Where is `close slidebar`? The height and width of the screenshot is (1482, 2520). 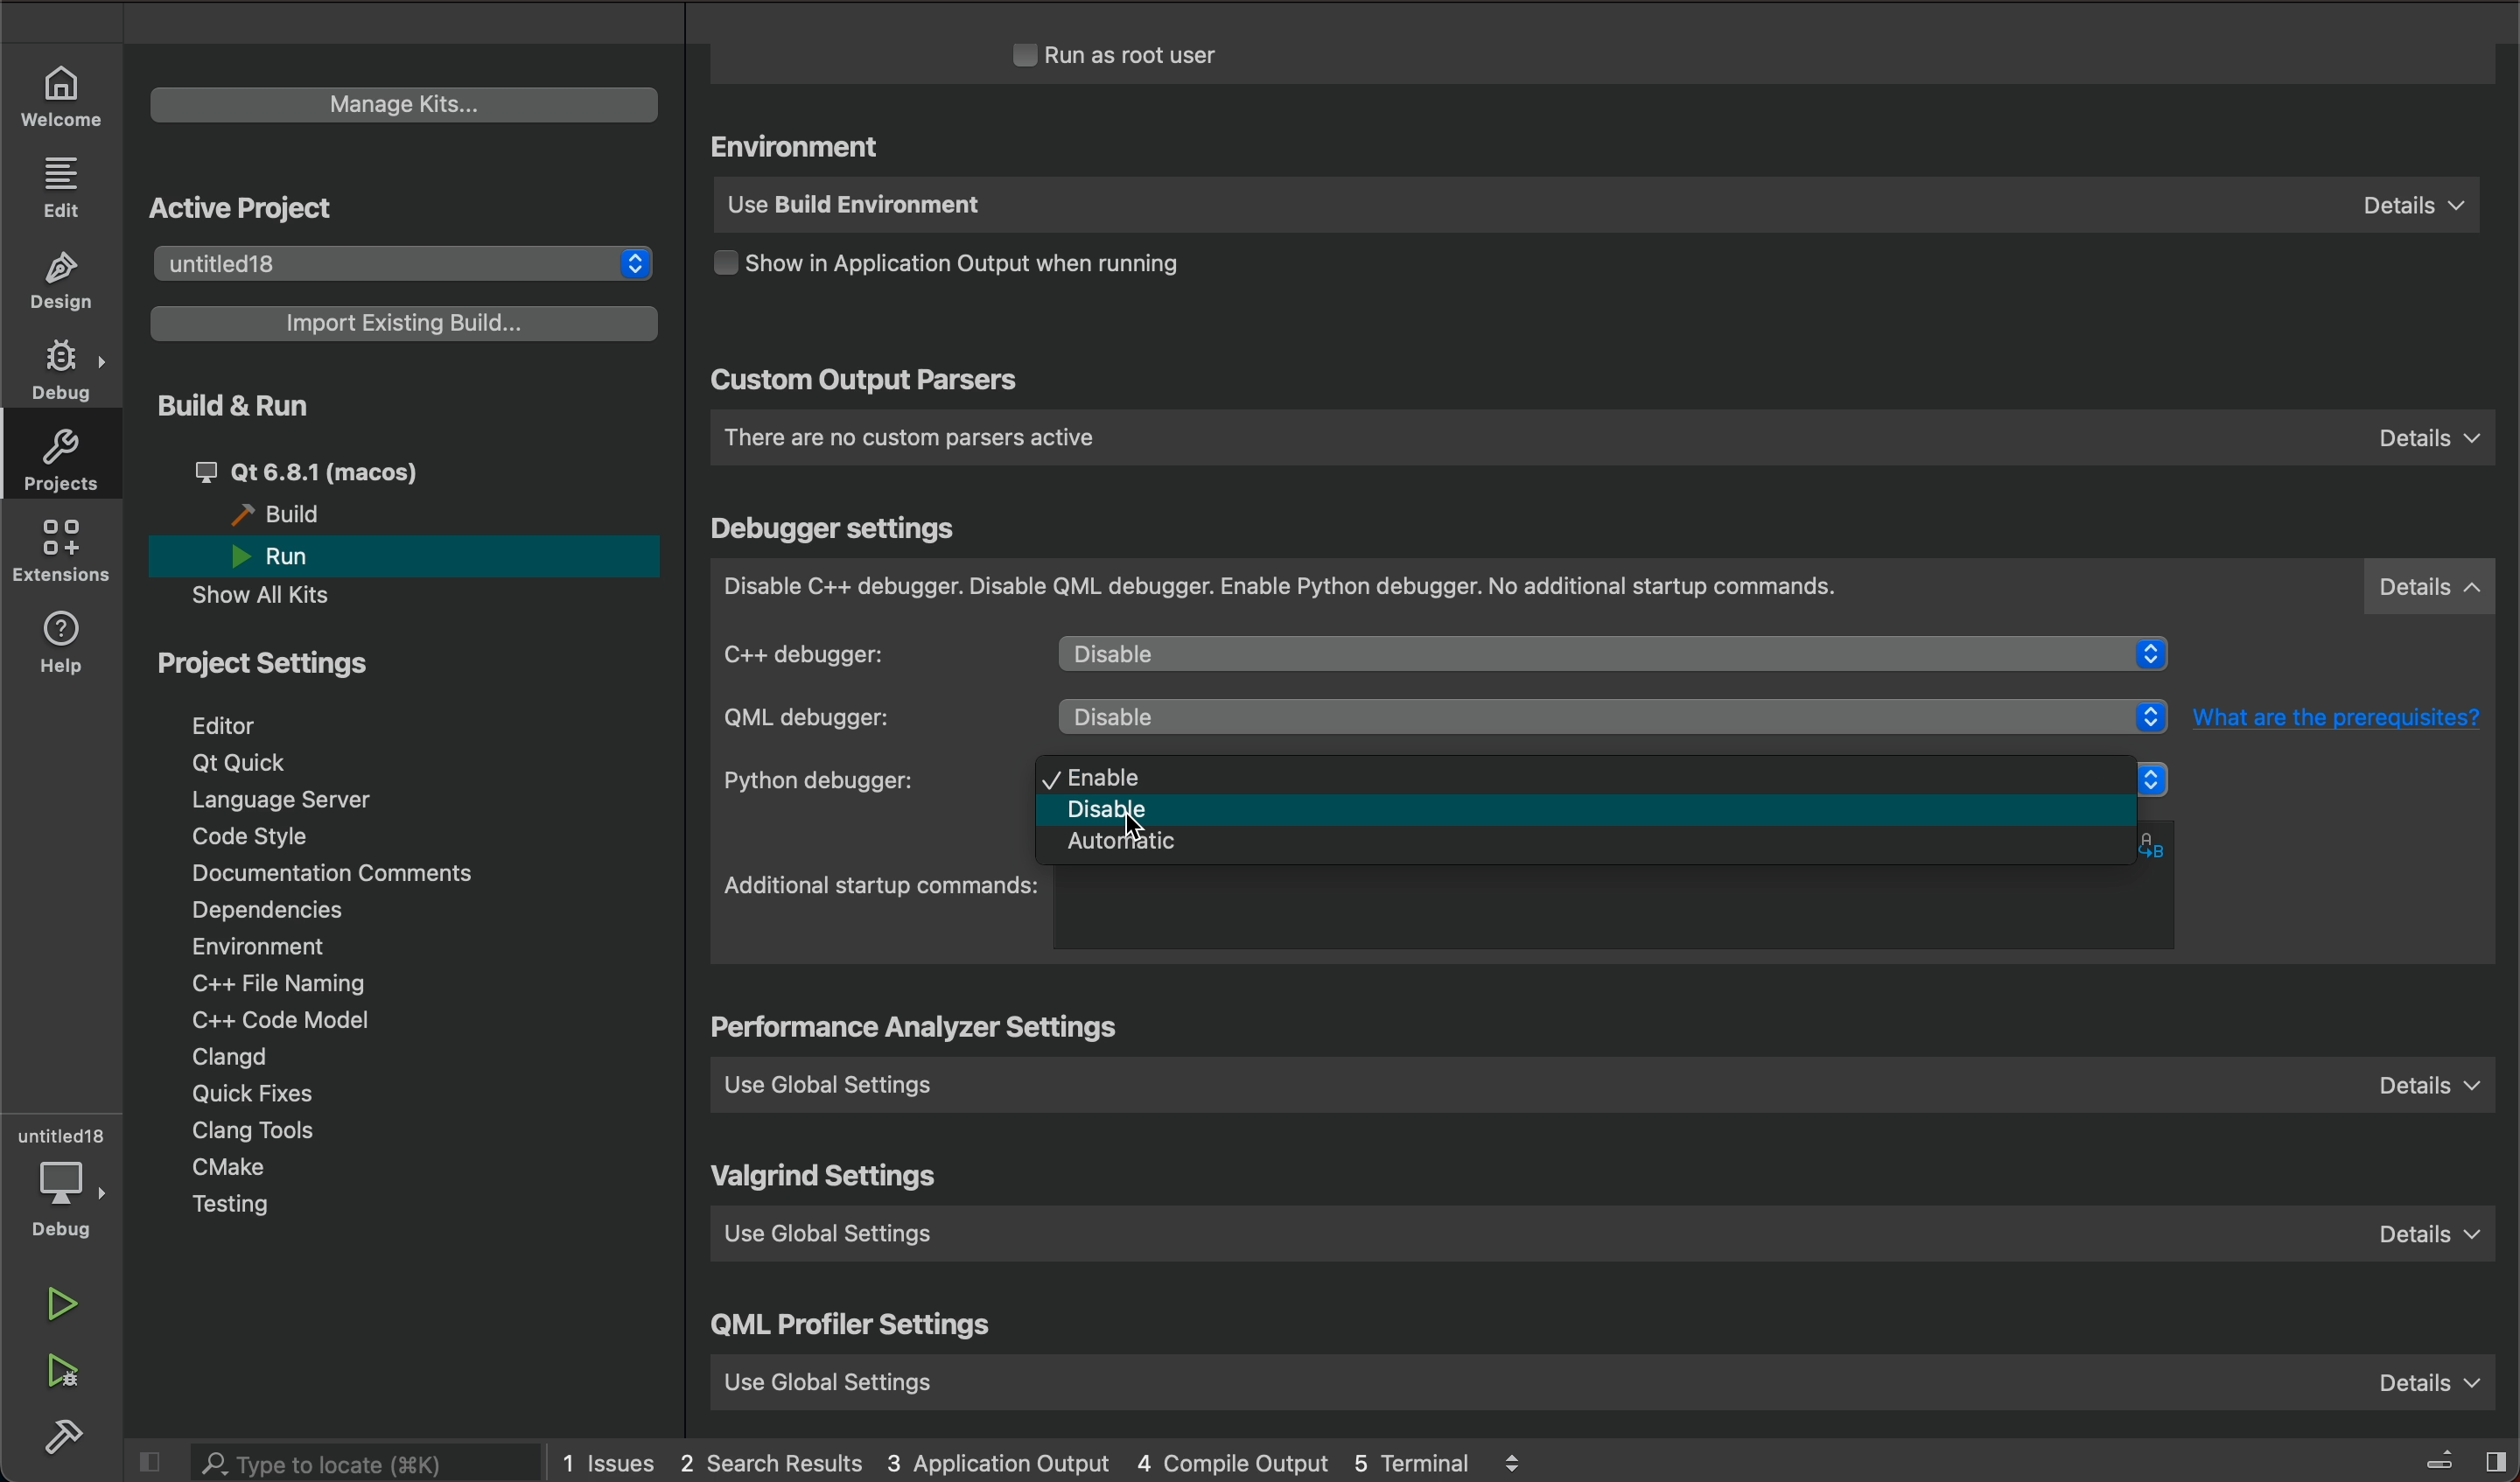 close slidebar is located at coordinates (2440, 1457).